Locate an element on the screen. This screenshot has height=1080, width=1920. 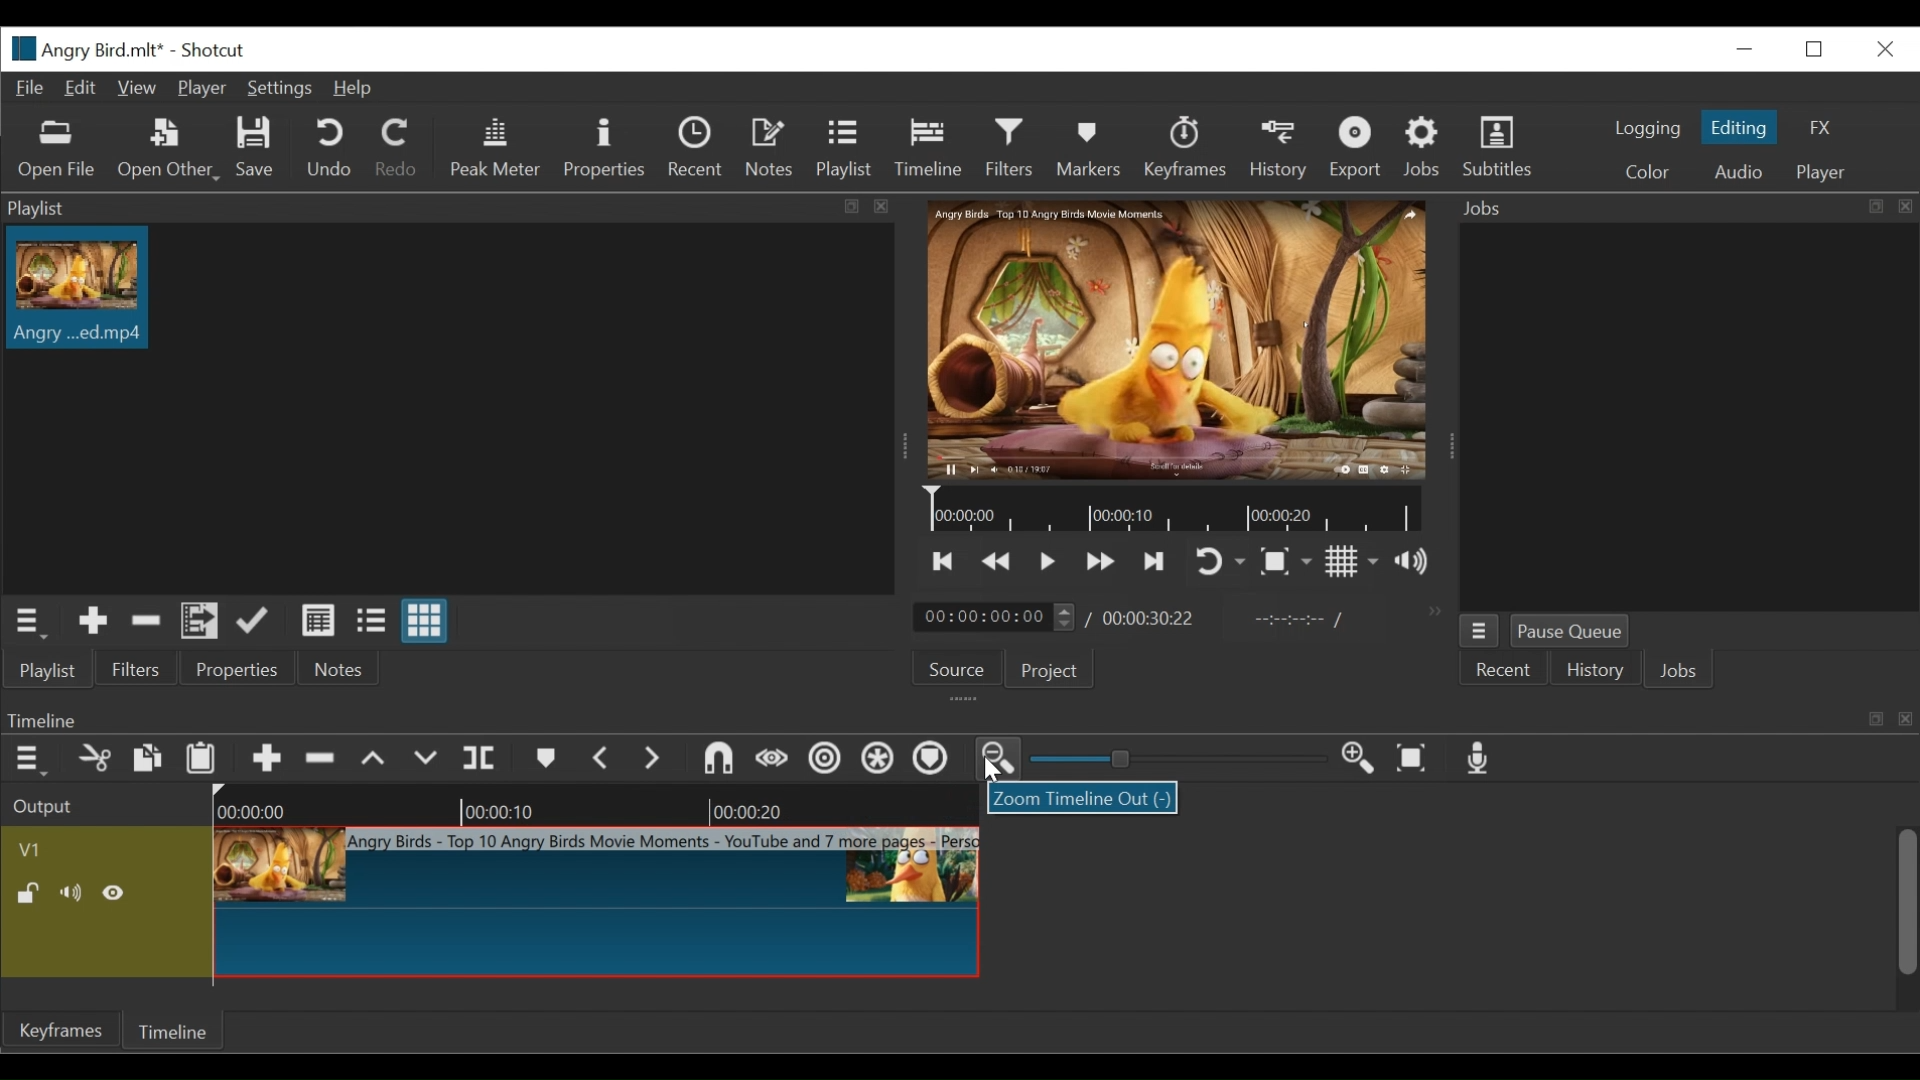
Help is located at coordinates (350, 89).